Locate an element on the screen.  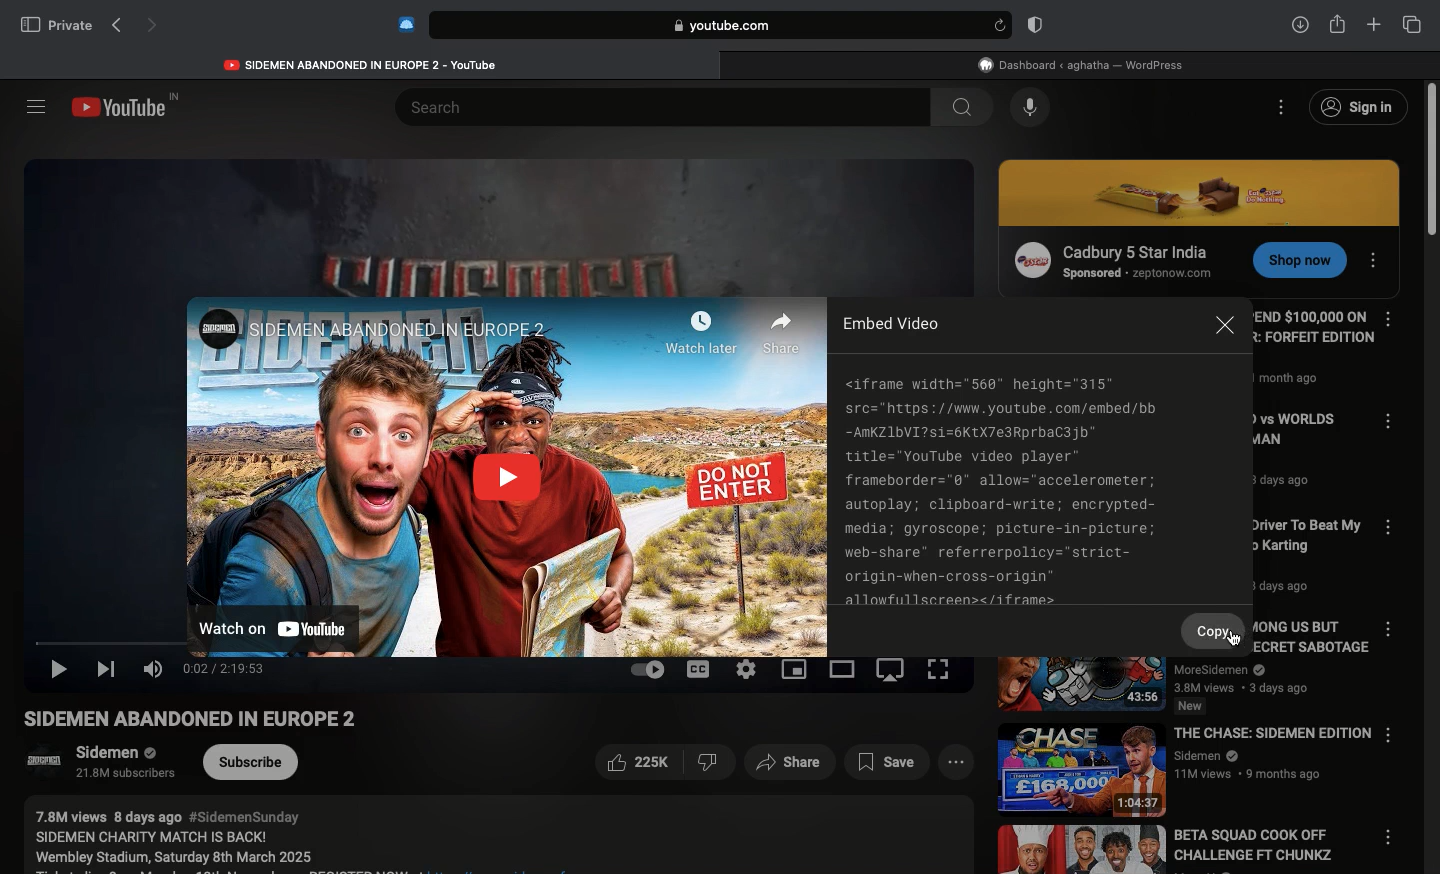
Video name is located at coordinates (211, 720).